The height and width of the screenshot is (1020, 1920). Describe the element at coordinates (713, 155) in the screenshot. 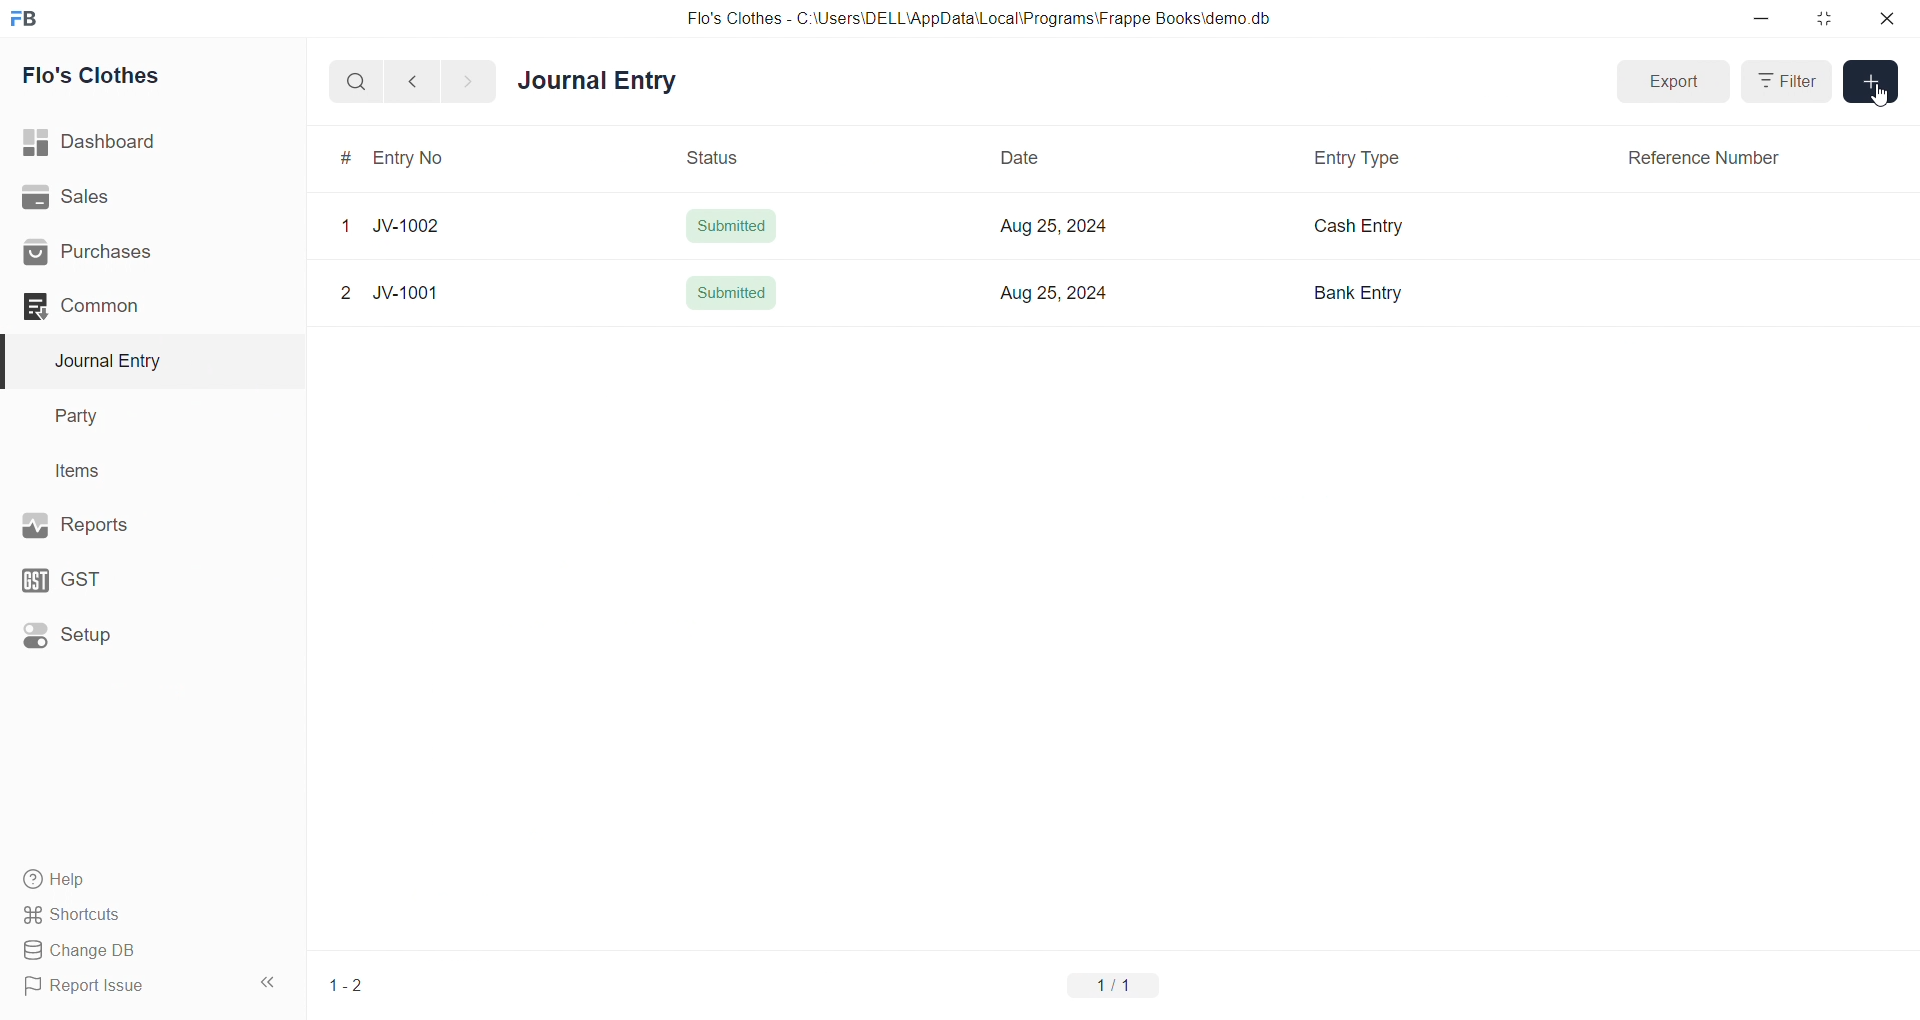

I see `Status` at that location.